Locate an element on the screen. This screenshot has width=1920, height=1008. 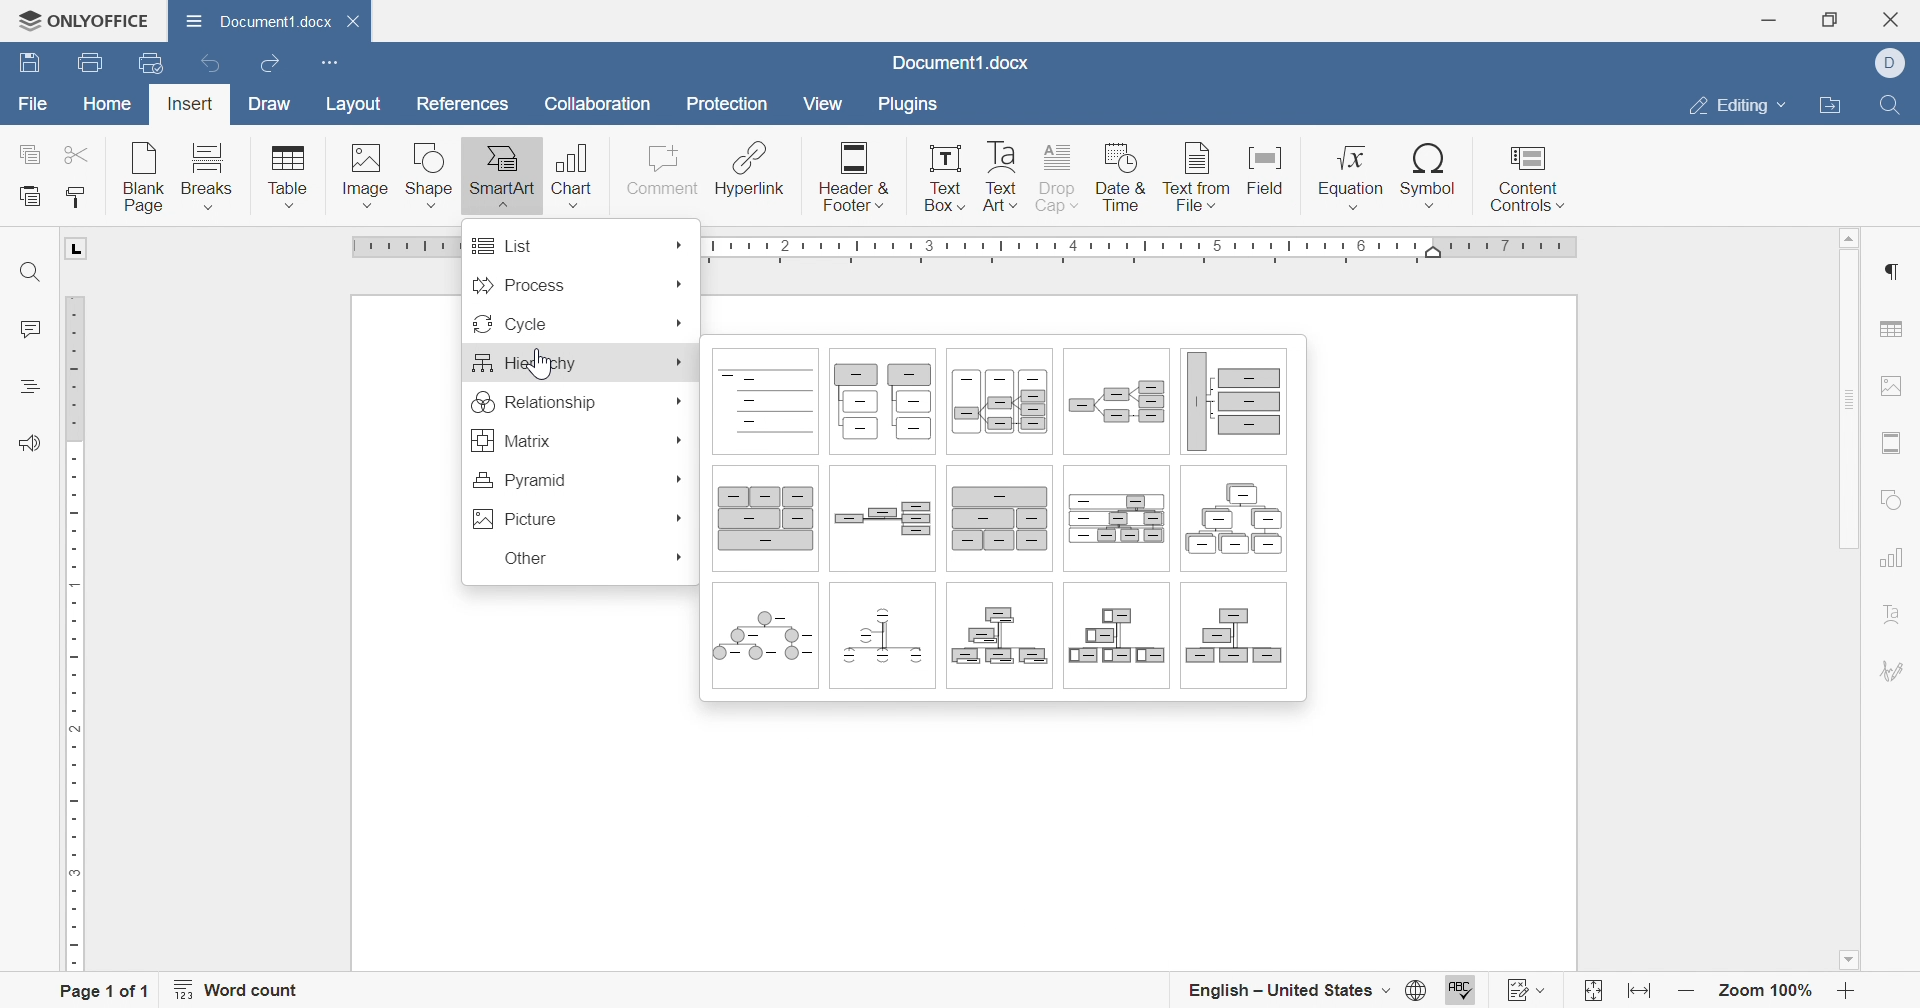
Chart is located at coordinates (575, 175).